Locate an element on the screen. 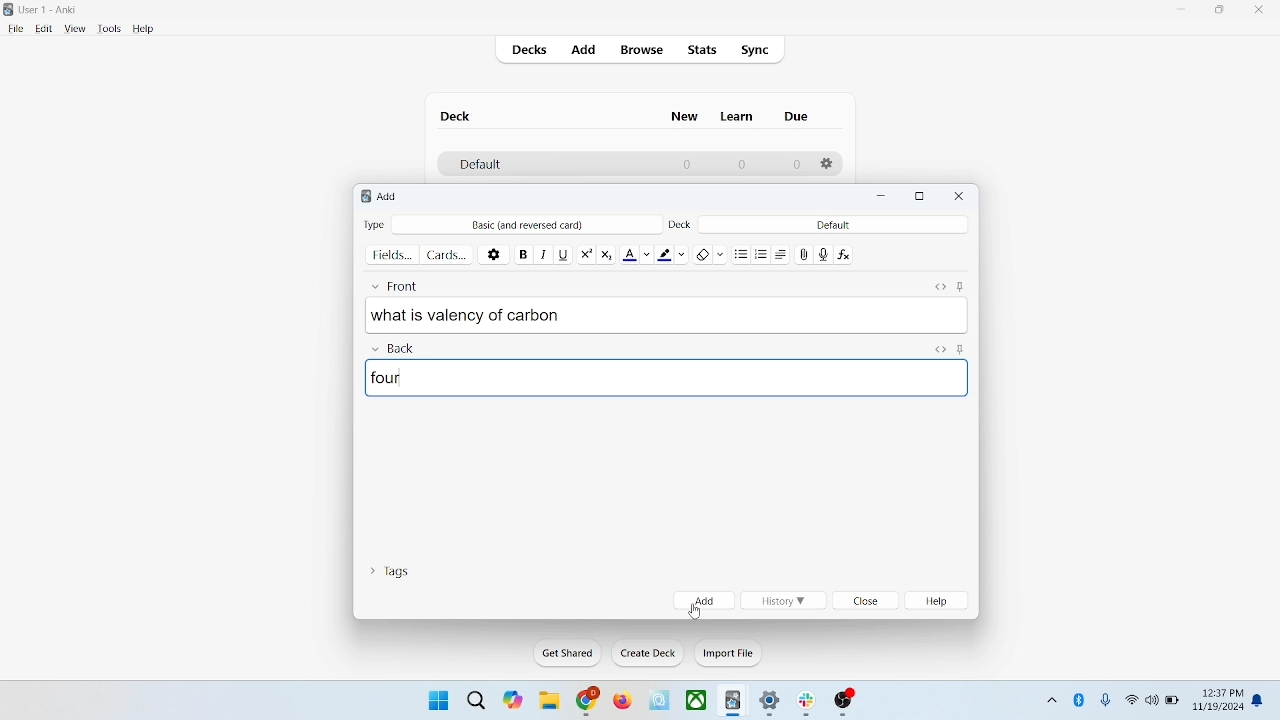 This screenshot has width=1280, height=720. sticky is located at coordinates (960, 348).